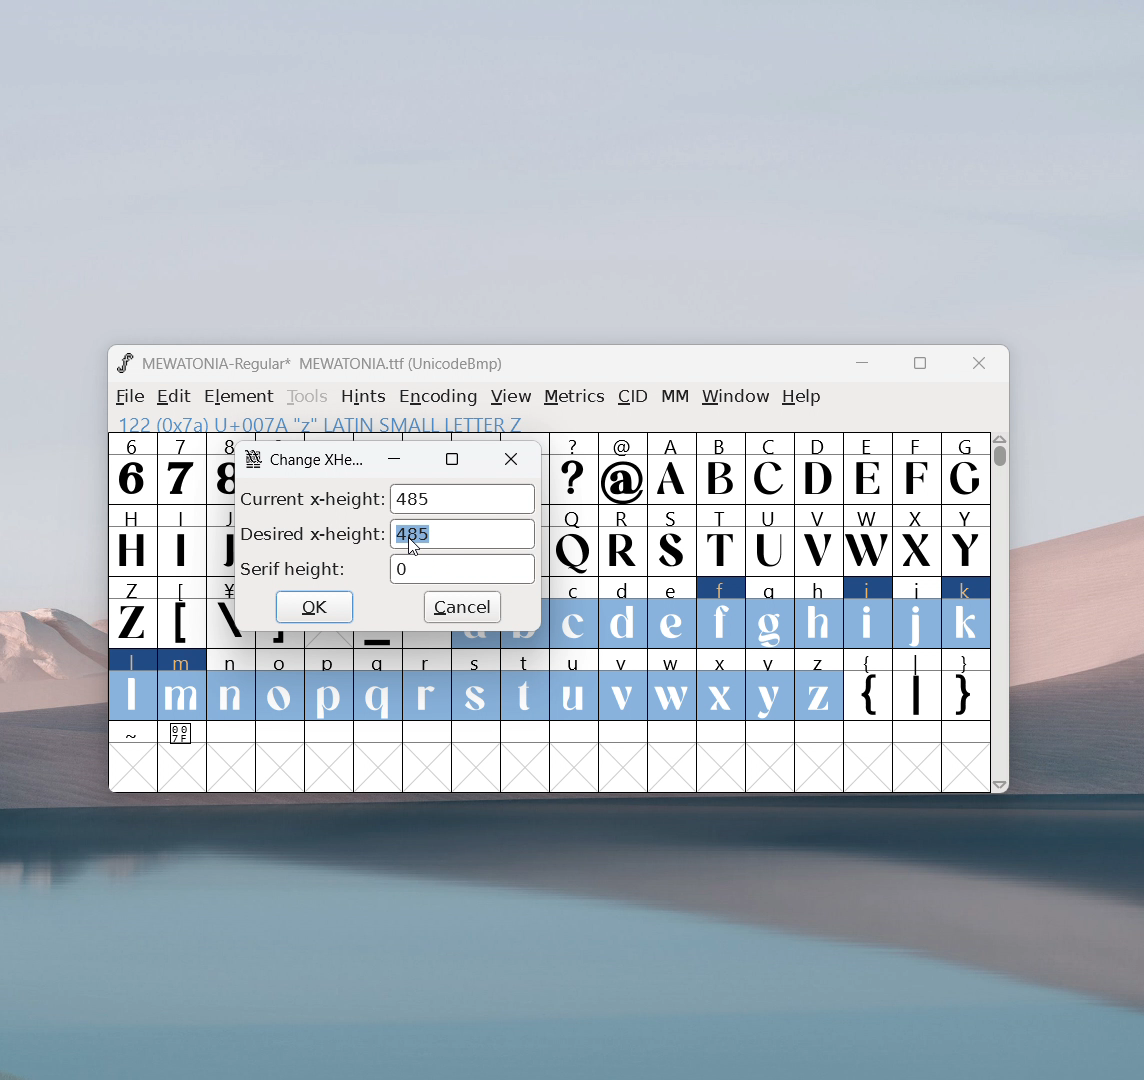 Image resolution: width=1144 pixels, height=1080 pixels. Describe the element at coordinates (967, 613) in the screenshot. I see `k` at that location.